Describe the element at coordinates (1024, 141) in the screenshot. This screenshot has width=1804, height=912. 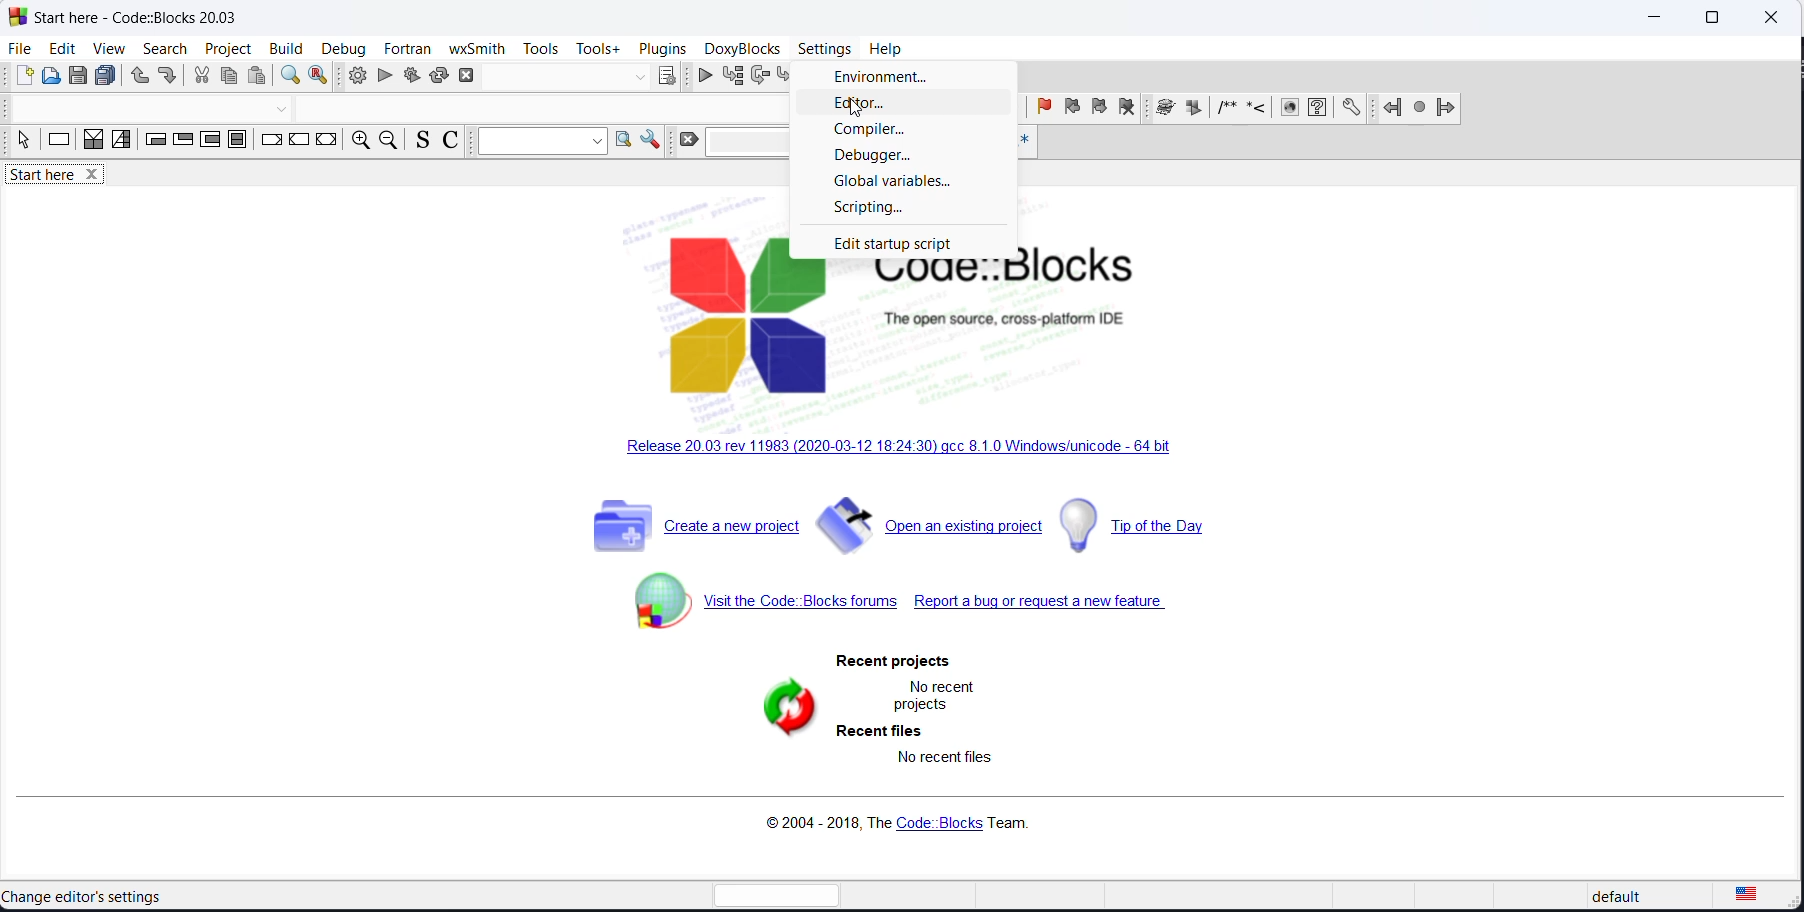
I see `regex` at that location.